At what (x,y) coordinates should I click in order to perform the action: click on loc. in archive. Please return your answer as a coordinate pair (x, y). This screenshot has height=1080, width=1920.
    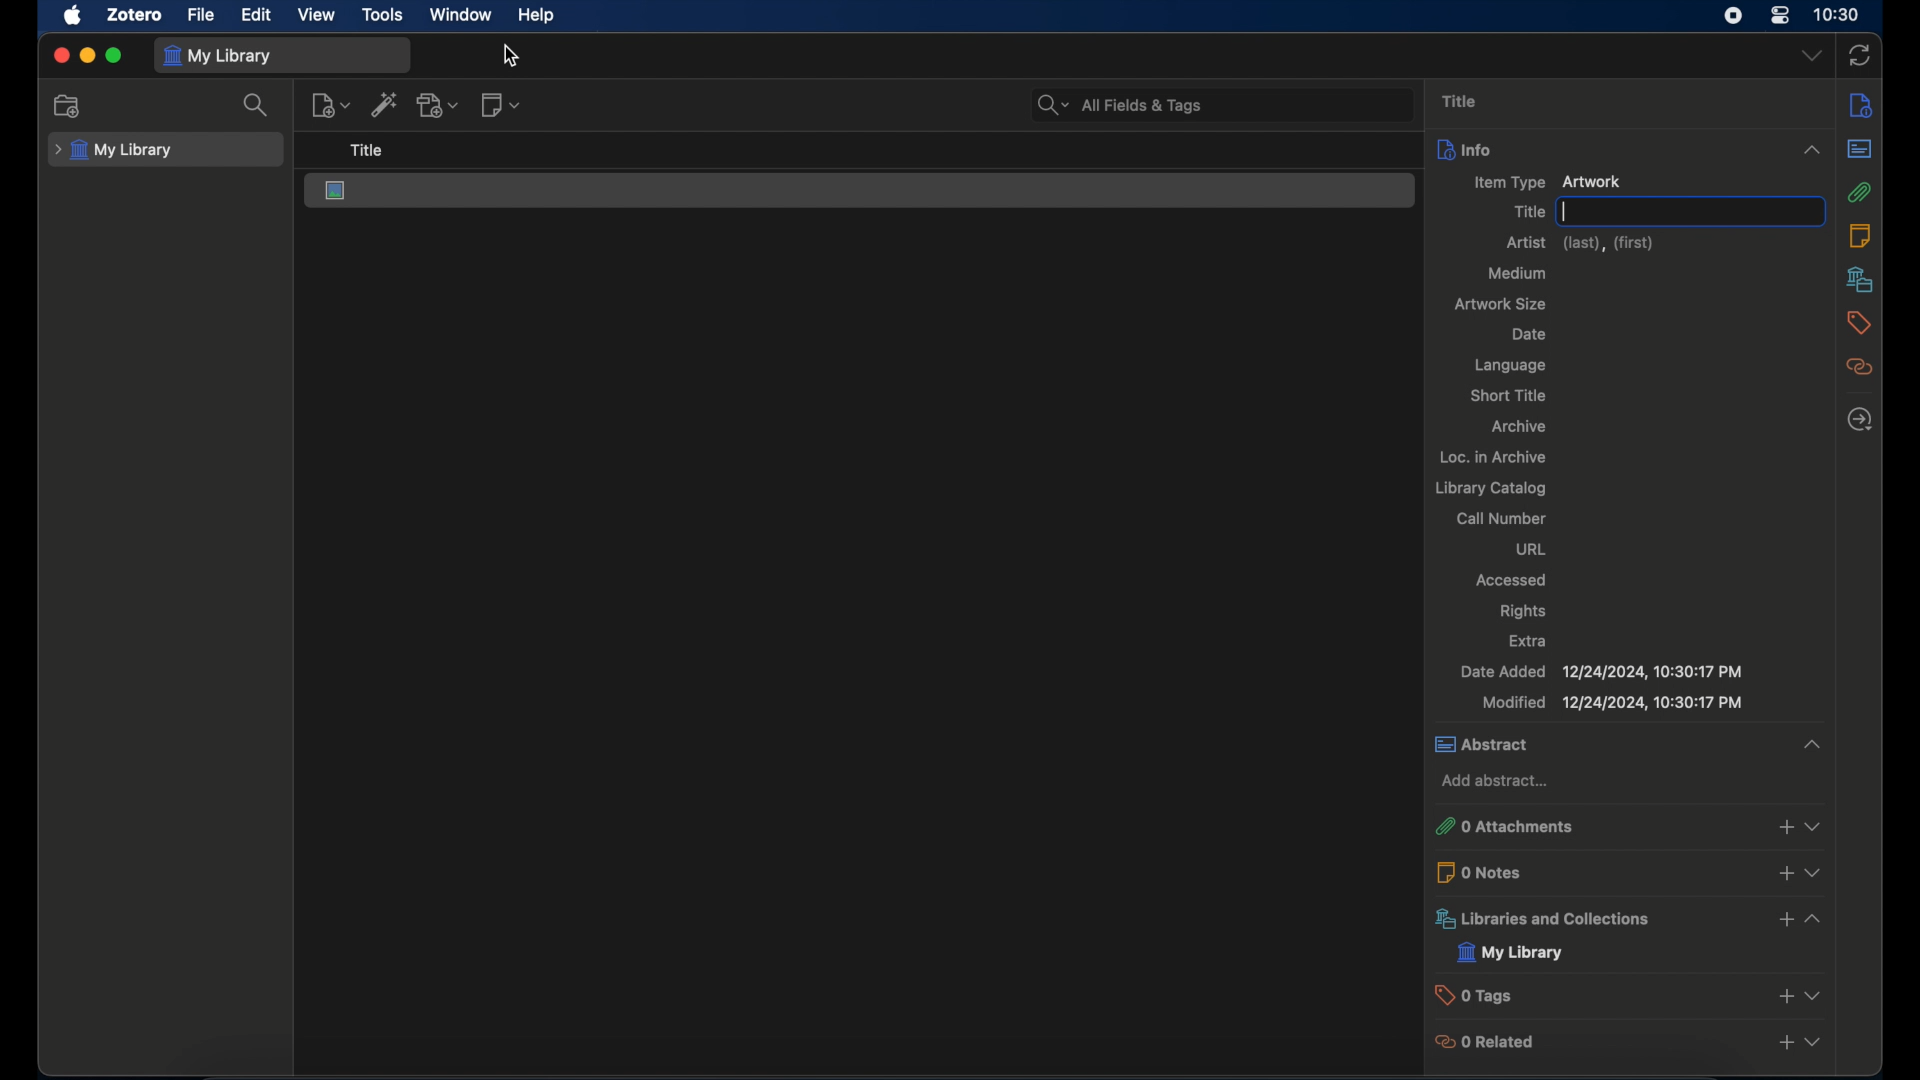
    Looking at the image, I should click on (1490, 457).